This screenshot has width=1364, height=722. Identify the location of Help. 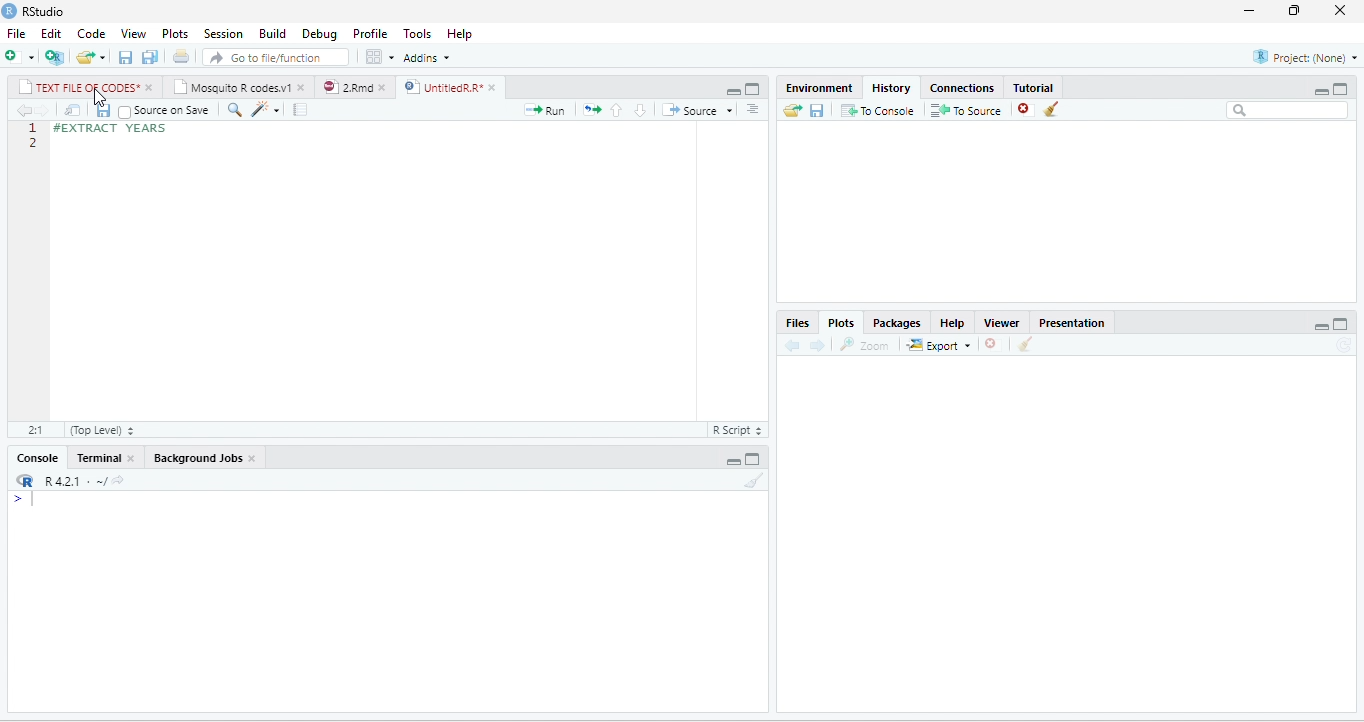
(953, 323).